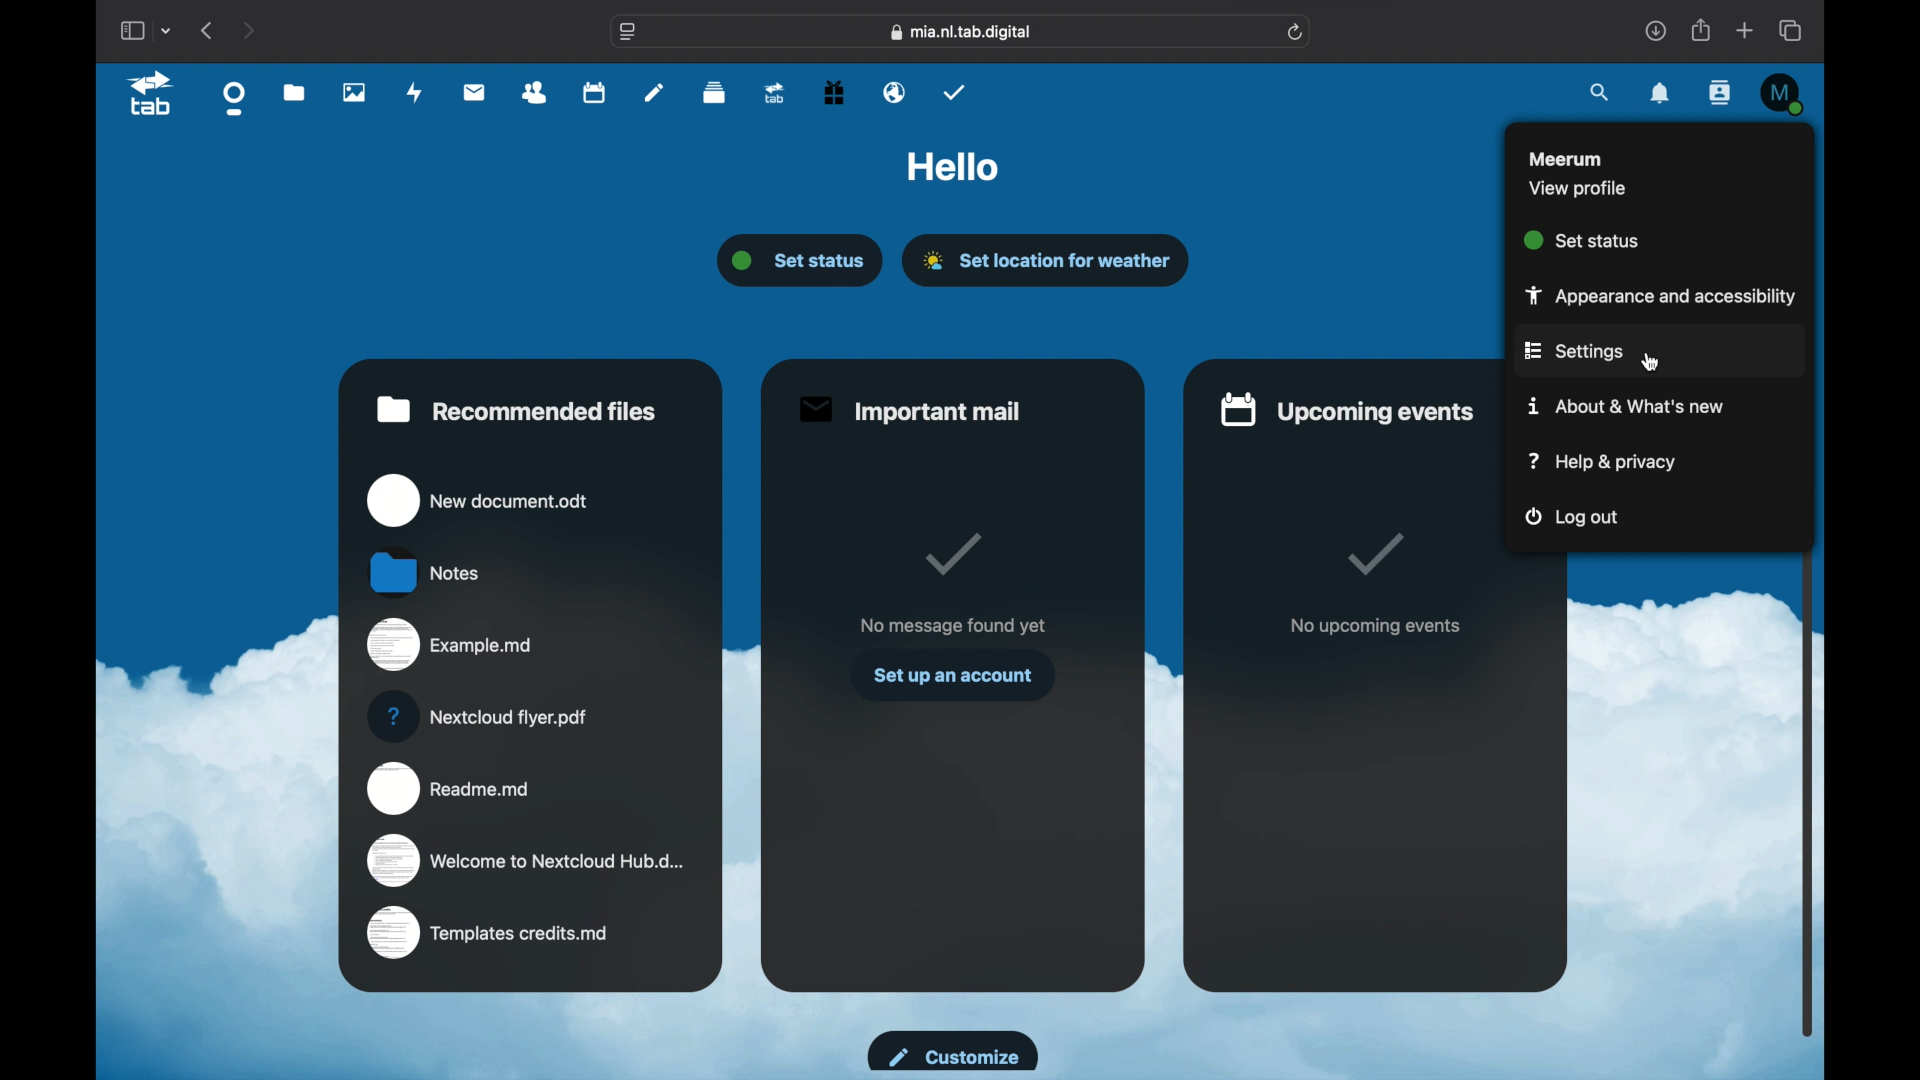  Describe the element at coordinates (1601, 93) in the screenshot. I see `search` at that location.